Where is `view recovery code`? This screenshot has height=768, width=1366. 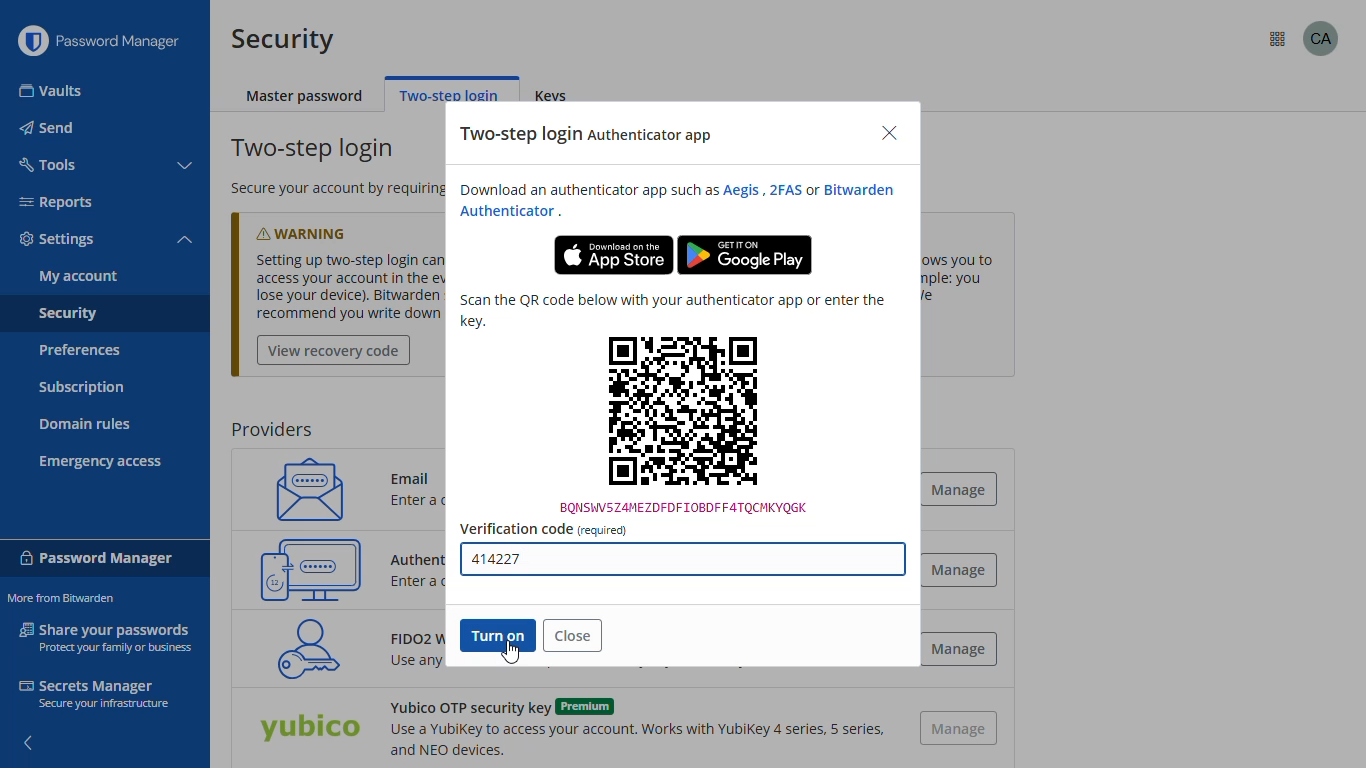
view recovery code is located at coordinates (334, 351).